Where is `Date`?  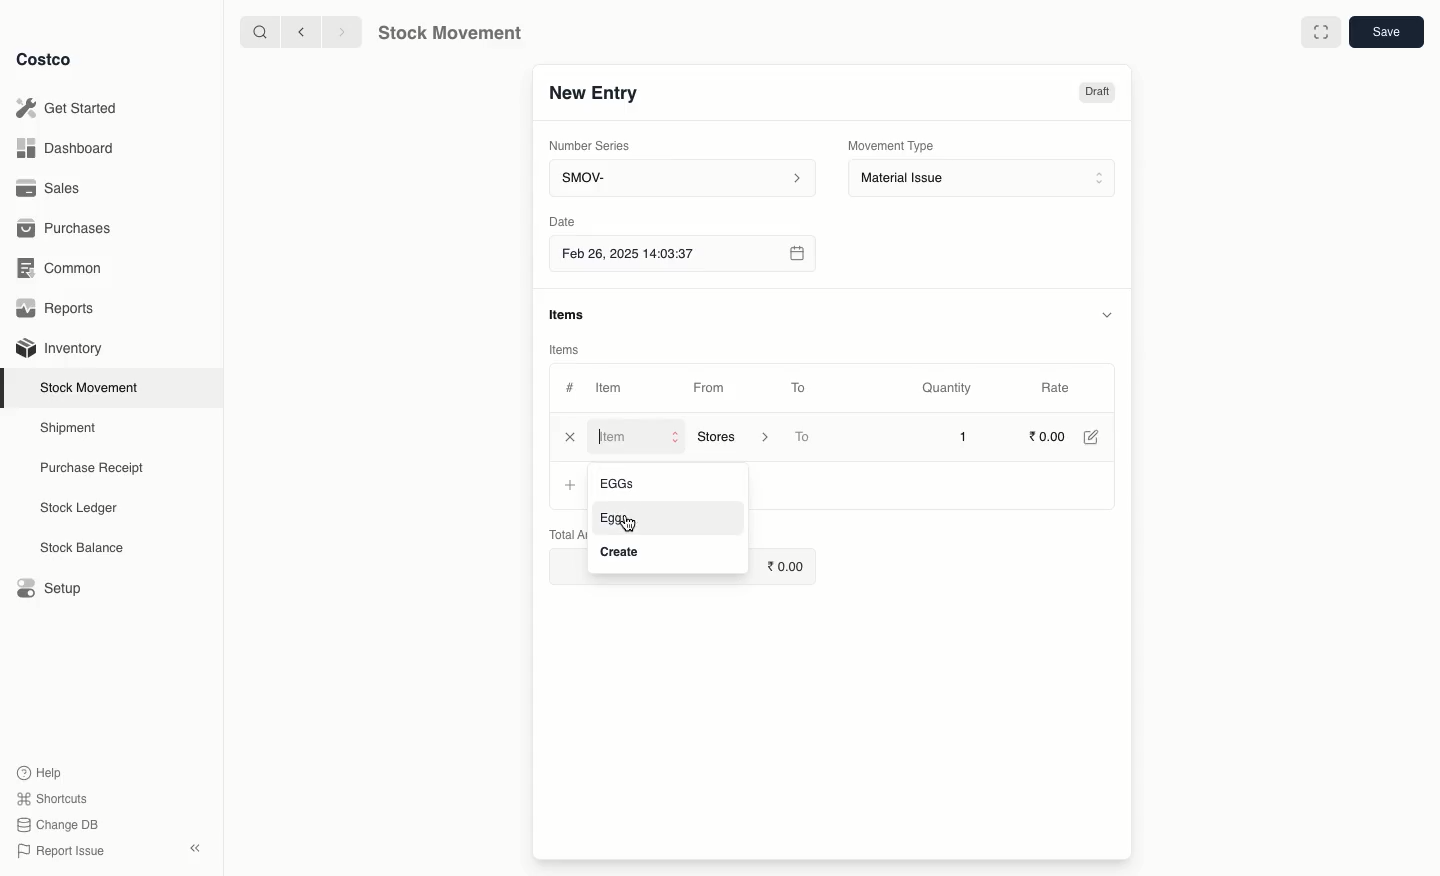
Date is located at coordinates (561, 221).